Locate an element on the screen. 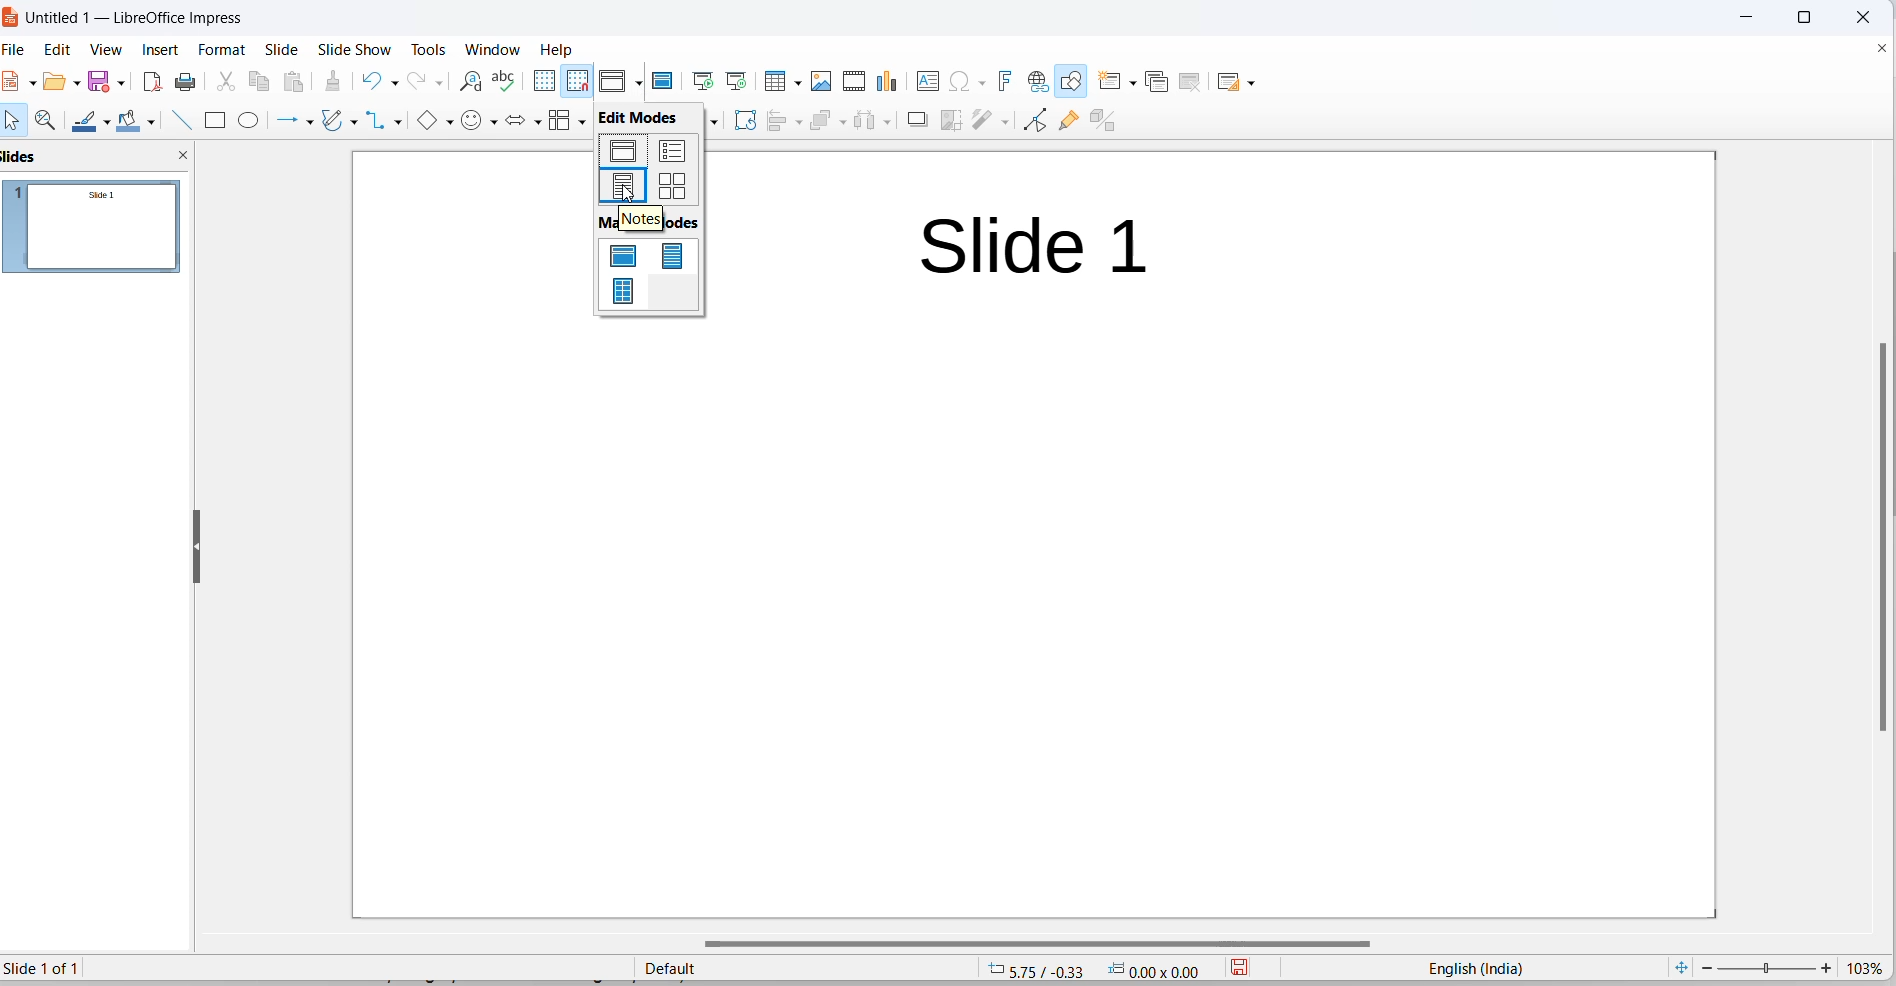 The image size is (1896, 986). insert special characters is located at coordinates (959, 82).